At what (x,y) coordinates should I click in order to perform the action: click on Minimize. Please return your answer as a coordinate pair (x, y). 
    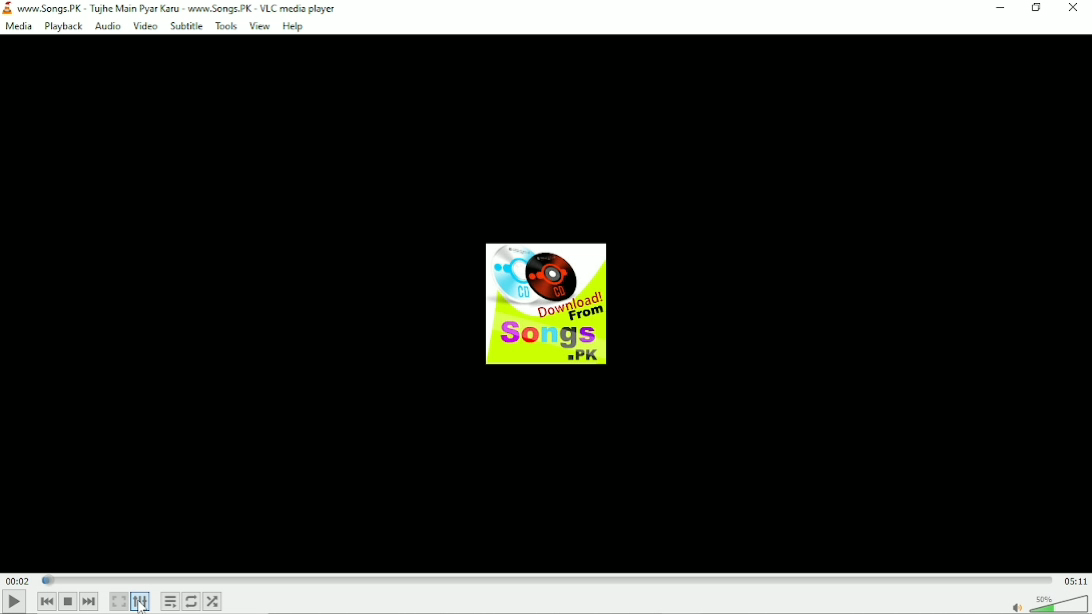
    Looking at the image, I should click on (1000, 9).